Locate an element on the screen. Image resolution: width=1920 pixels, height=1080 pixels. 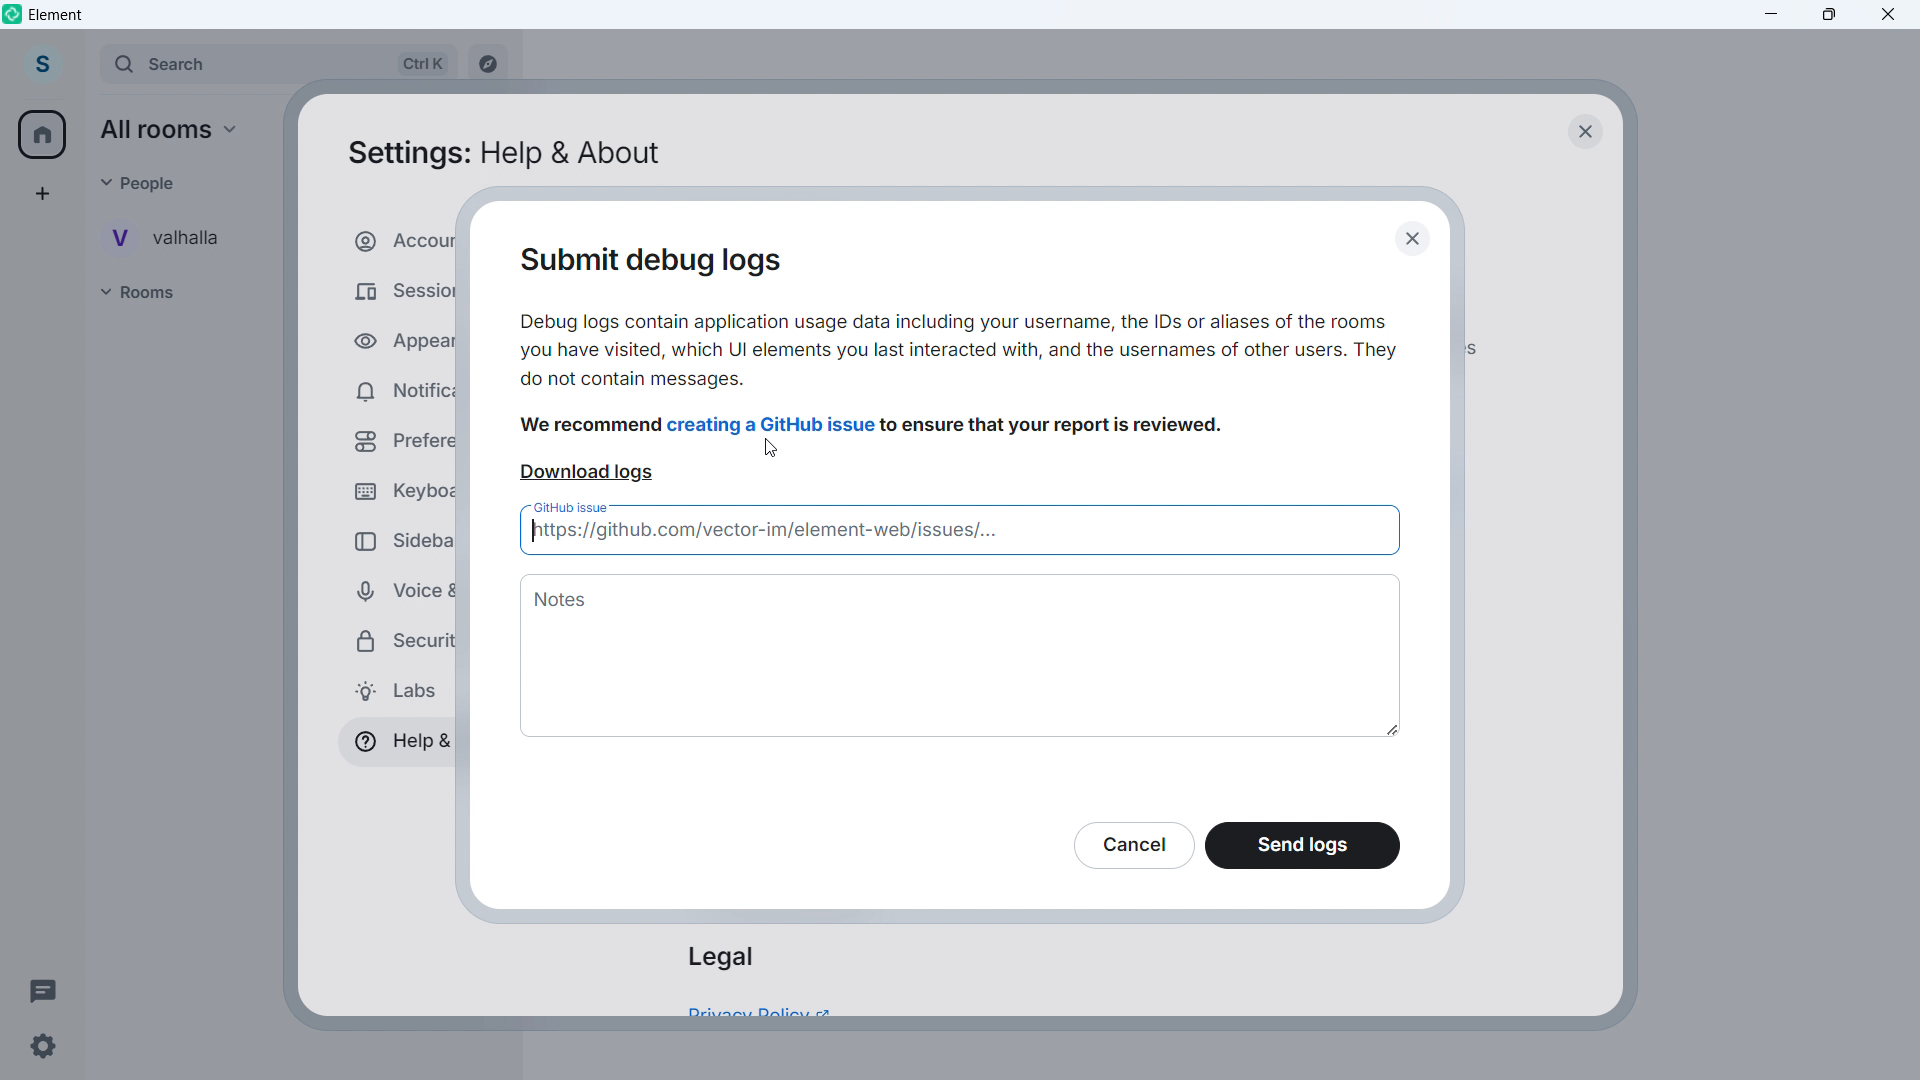
Add notes  is located at coordinates (963, 655).